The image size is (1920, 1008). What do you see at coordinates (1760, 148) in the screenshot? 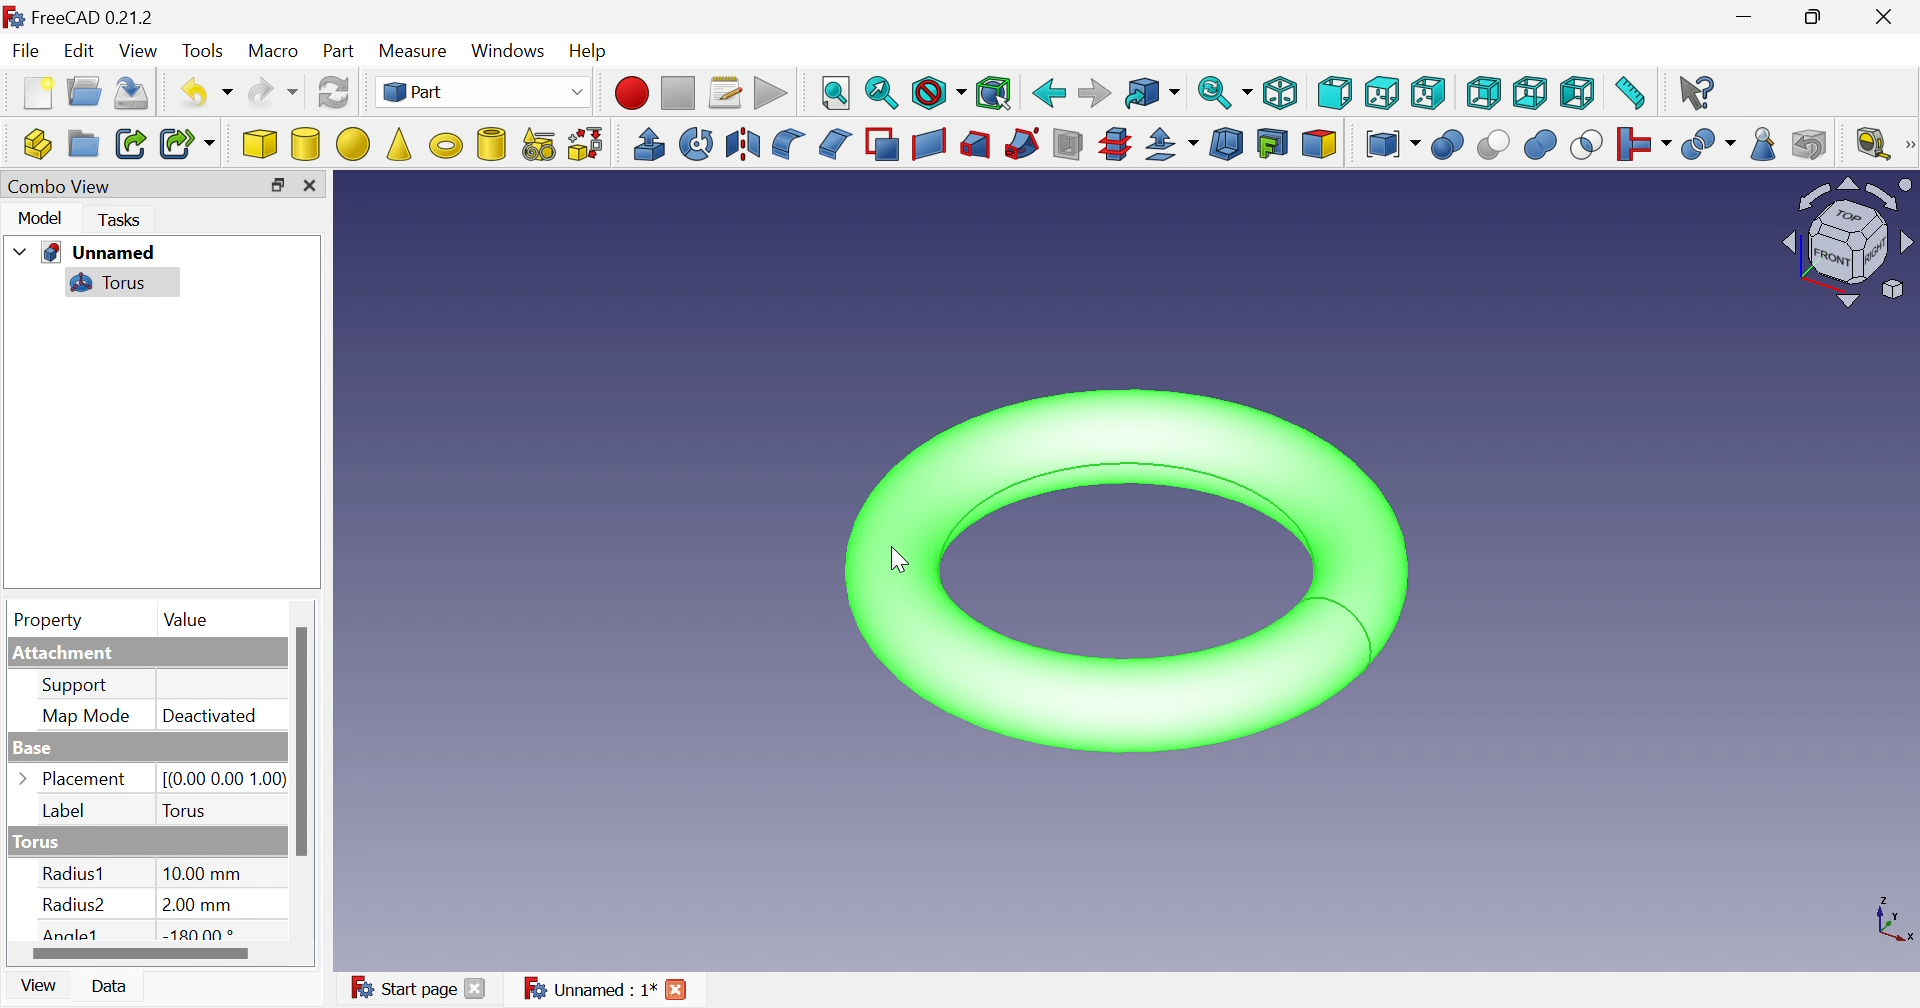
I see `Check geometry` at bounding box center [1760, 148].